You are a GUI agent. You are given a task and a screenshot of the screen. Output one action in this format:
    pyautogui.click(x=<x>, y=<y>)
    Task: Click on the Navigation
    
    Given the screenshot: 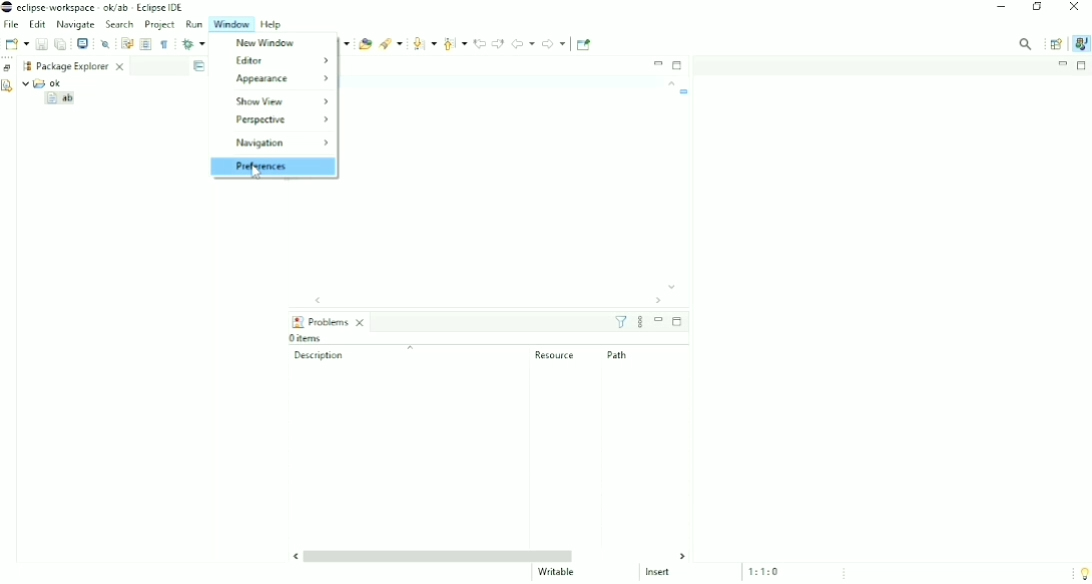 What is the action you would take?
    pyautogui.click(x=279, y=144)
    